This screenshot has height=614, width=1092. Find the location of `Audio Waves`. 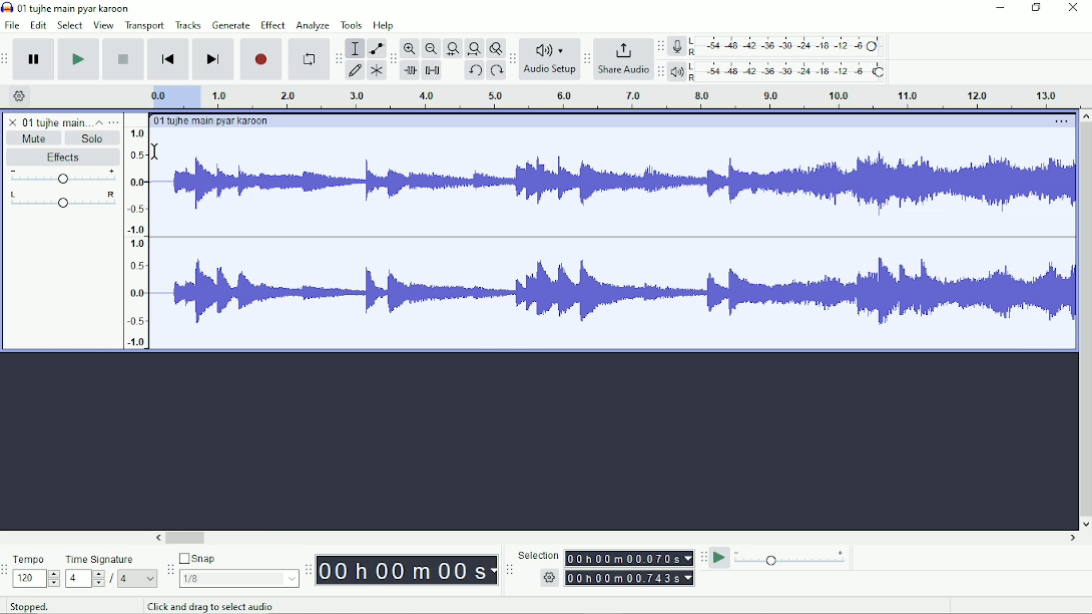

Audio Waves is located at coordinates (621, 187).